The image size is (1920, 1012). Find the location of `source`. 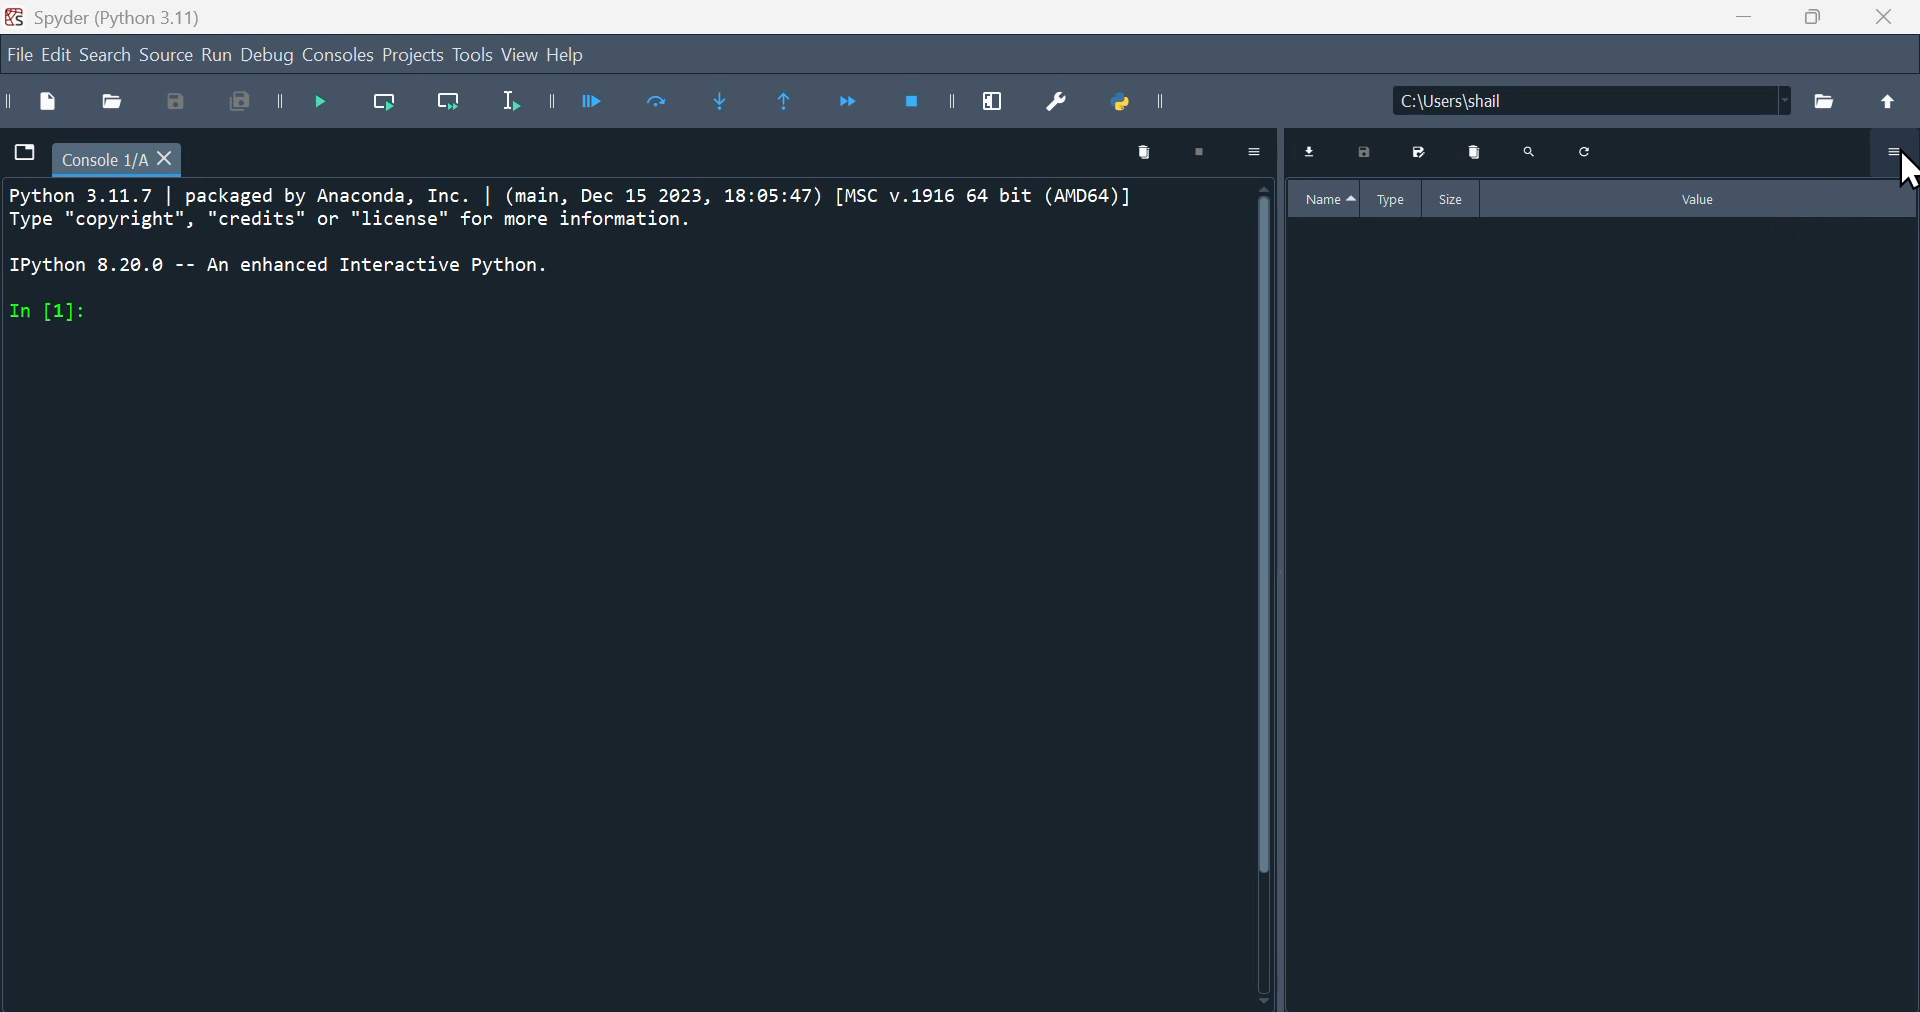

source is located at coordinates (162, 57).